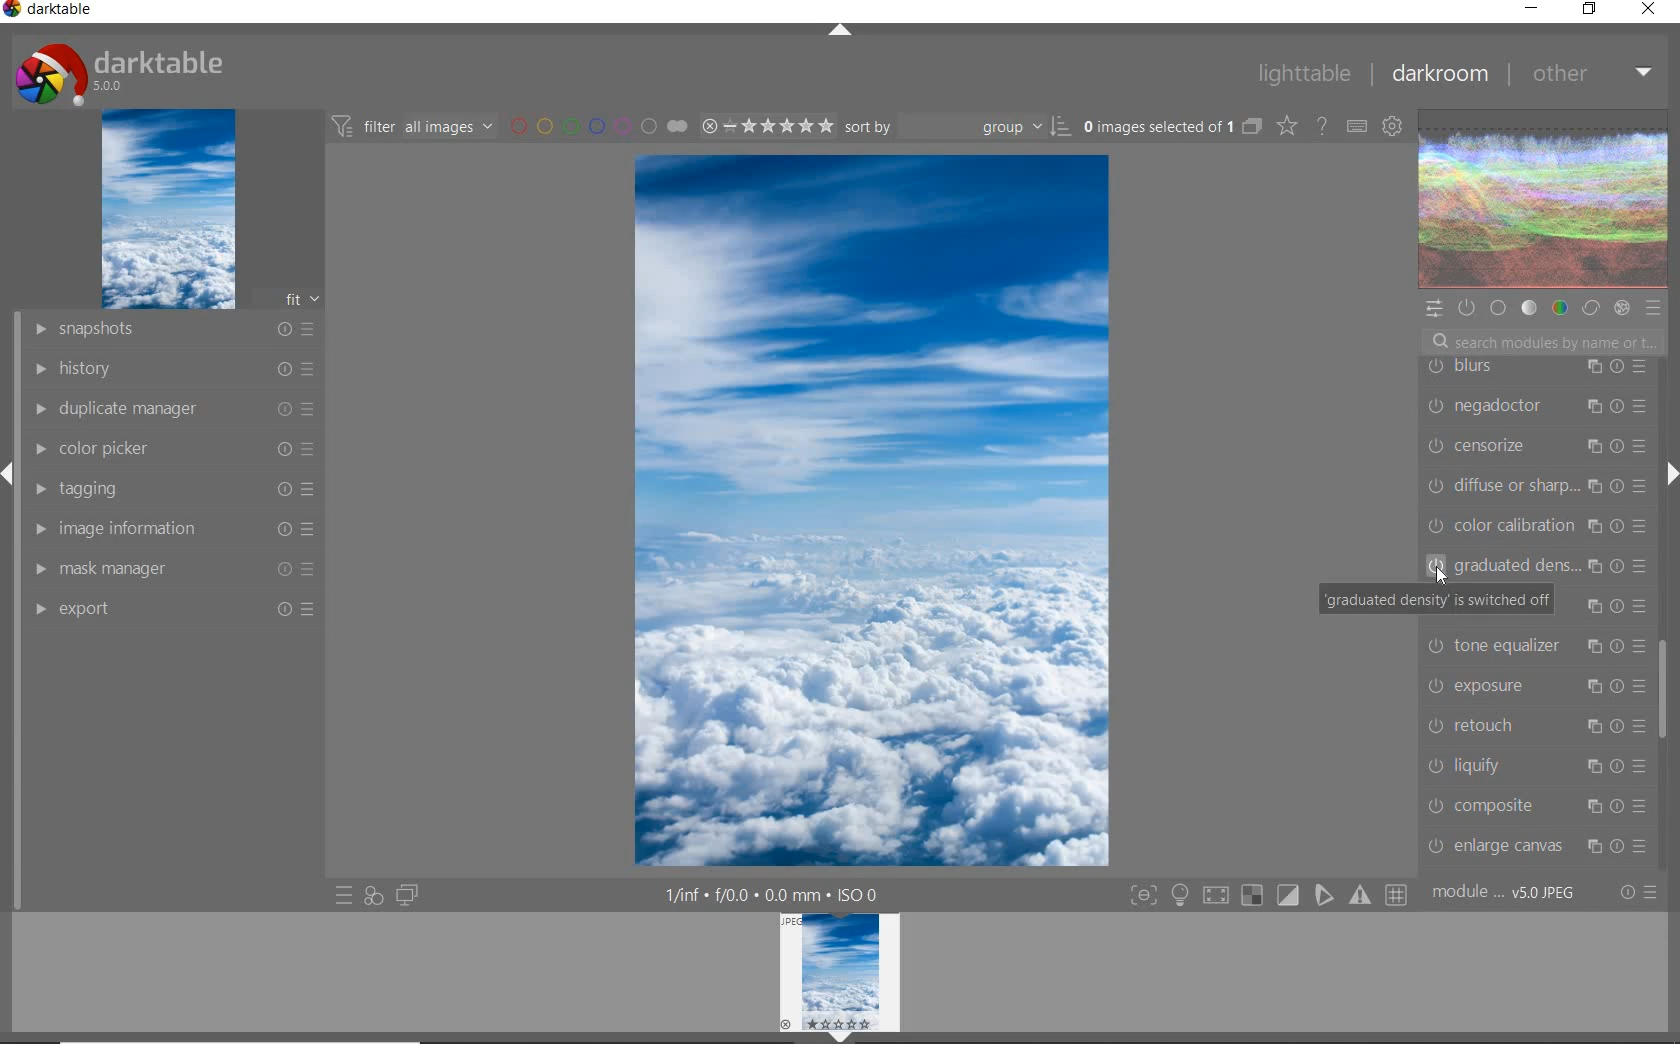 This screenshot has height=1044, width=1680. What do you see at coordinates (1267, 898) in the screenshot?
I see `TOGGLE MODES` at bounding box center [1267, 898].